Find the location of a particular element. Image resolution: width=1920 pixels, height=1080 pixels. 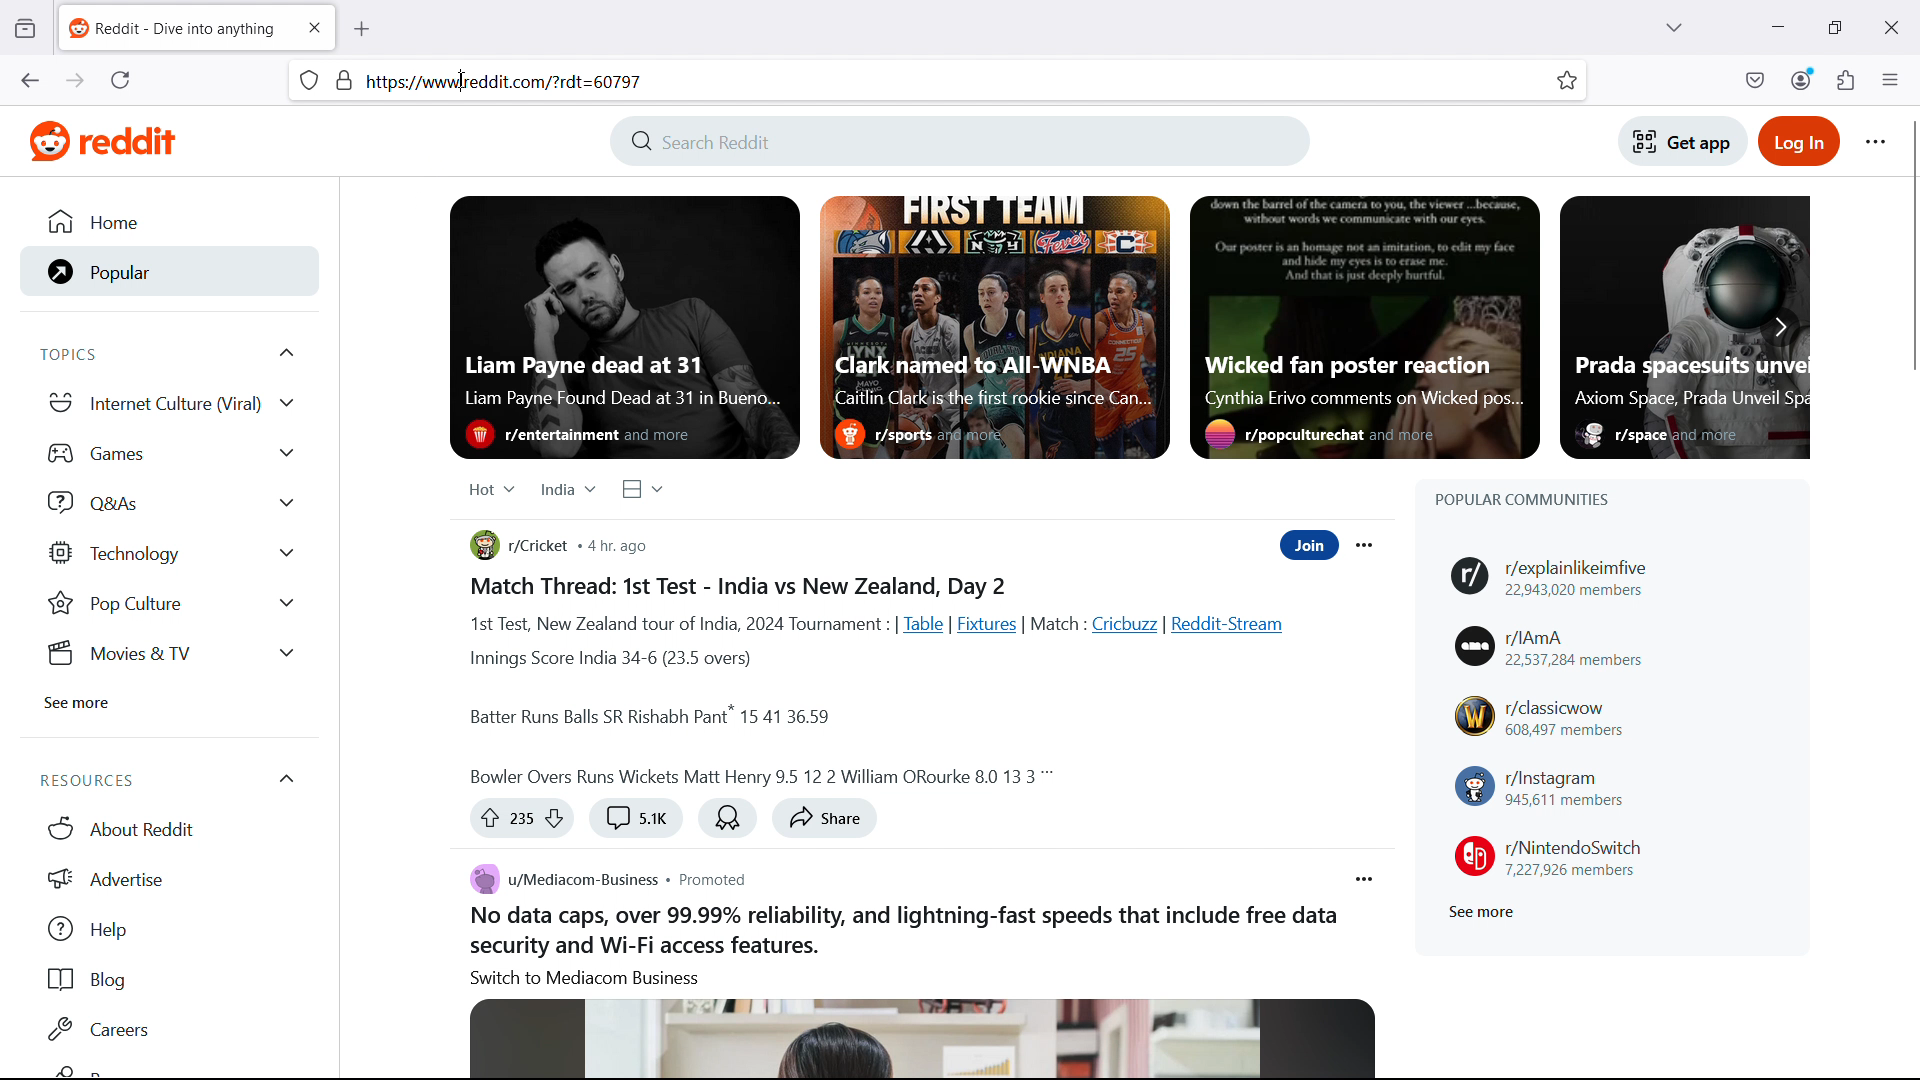

open application menu is located at coordinates (1889, 79).